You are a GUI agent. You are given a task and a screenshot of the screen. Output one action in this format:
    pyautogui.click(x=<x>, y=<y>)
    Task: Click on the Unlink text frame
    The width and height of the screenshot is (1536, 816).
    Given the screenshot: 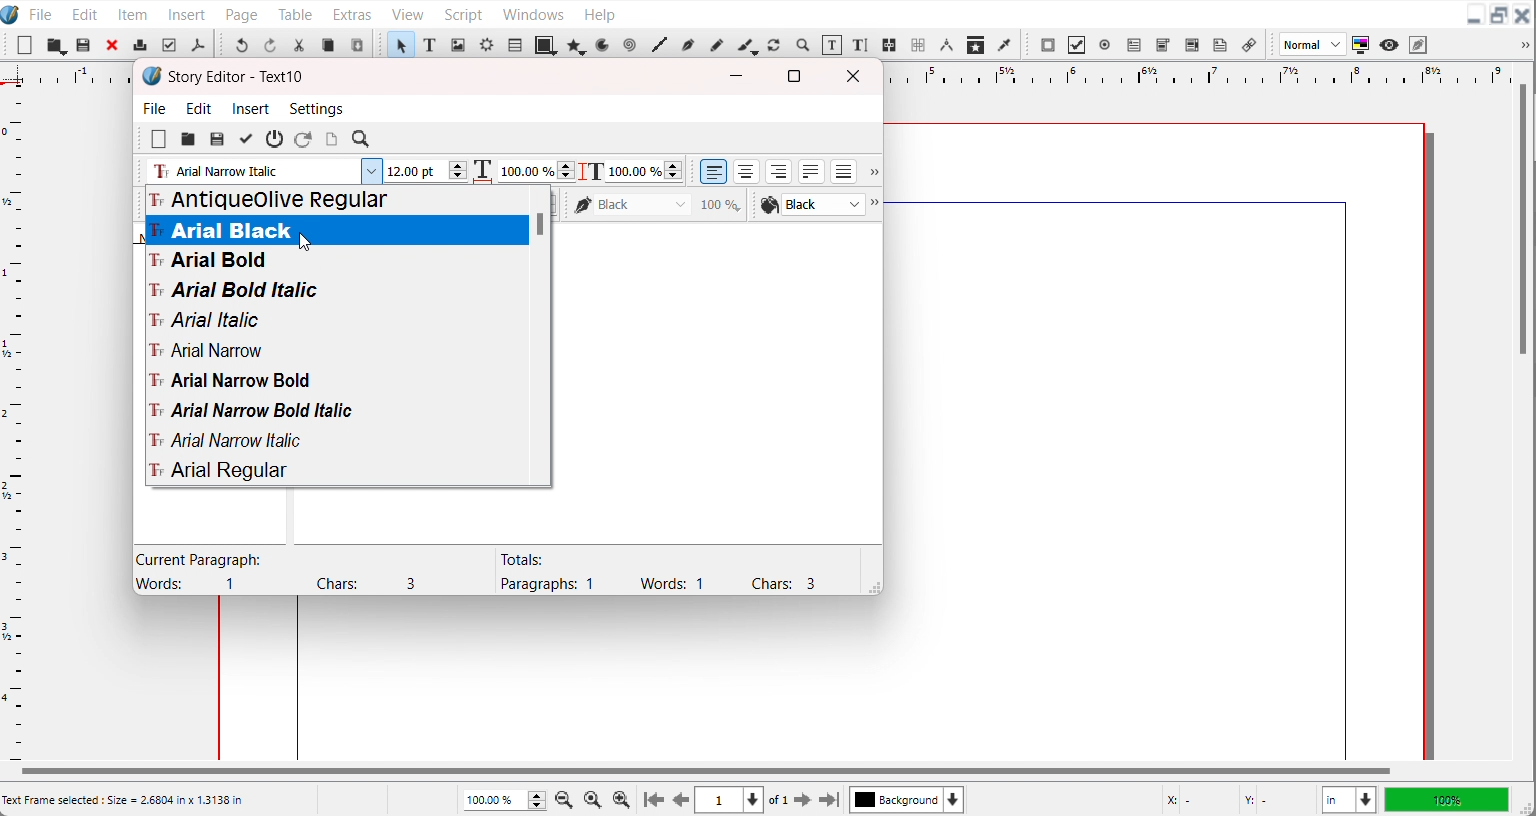 What is the action you would take?
    pyautogui.click(x=917, y=45)
    